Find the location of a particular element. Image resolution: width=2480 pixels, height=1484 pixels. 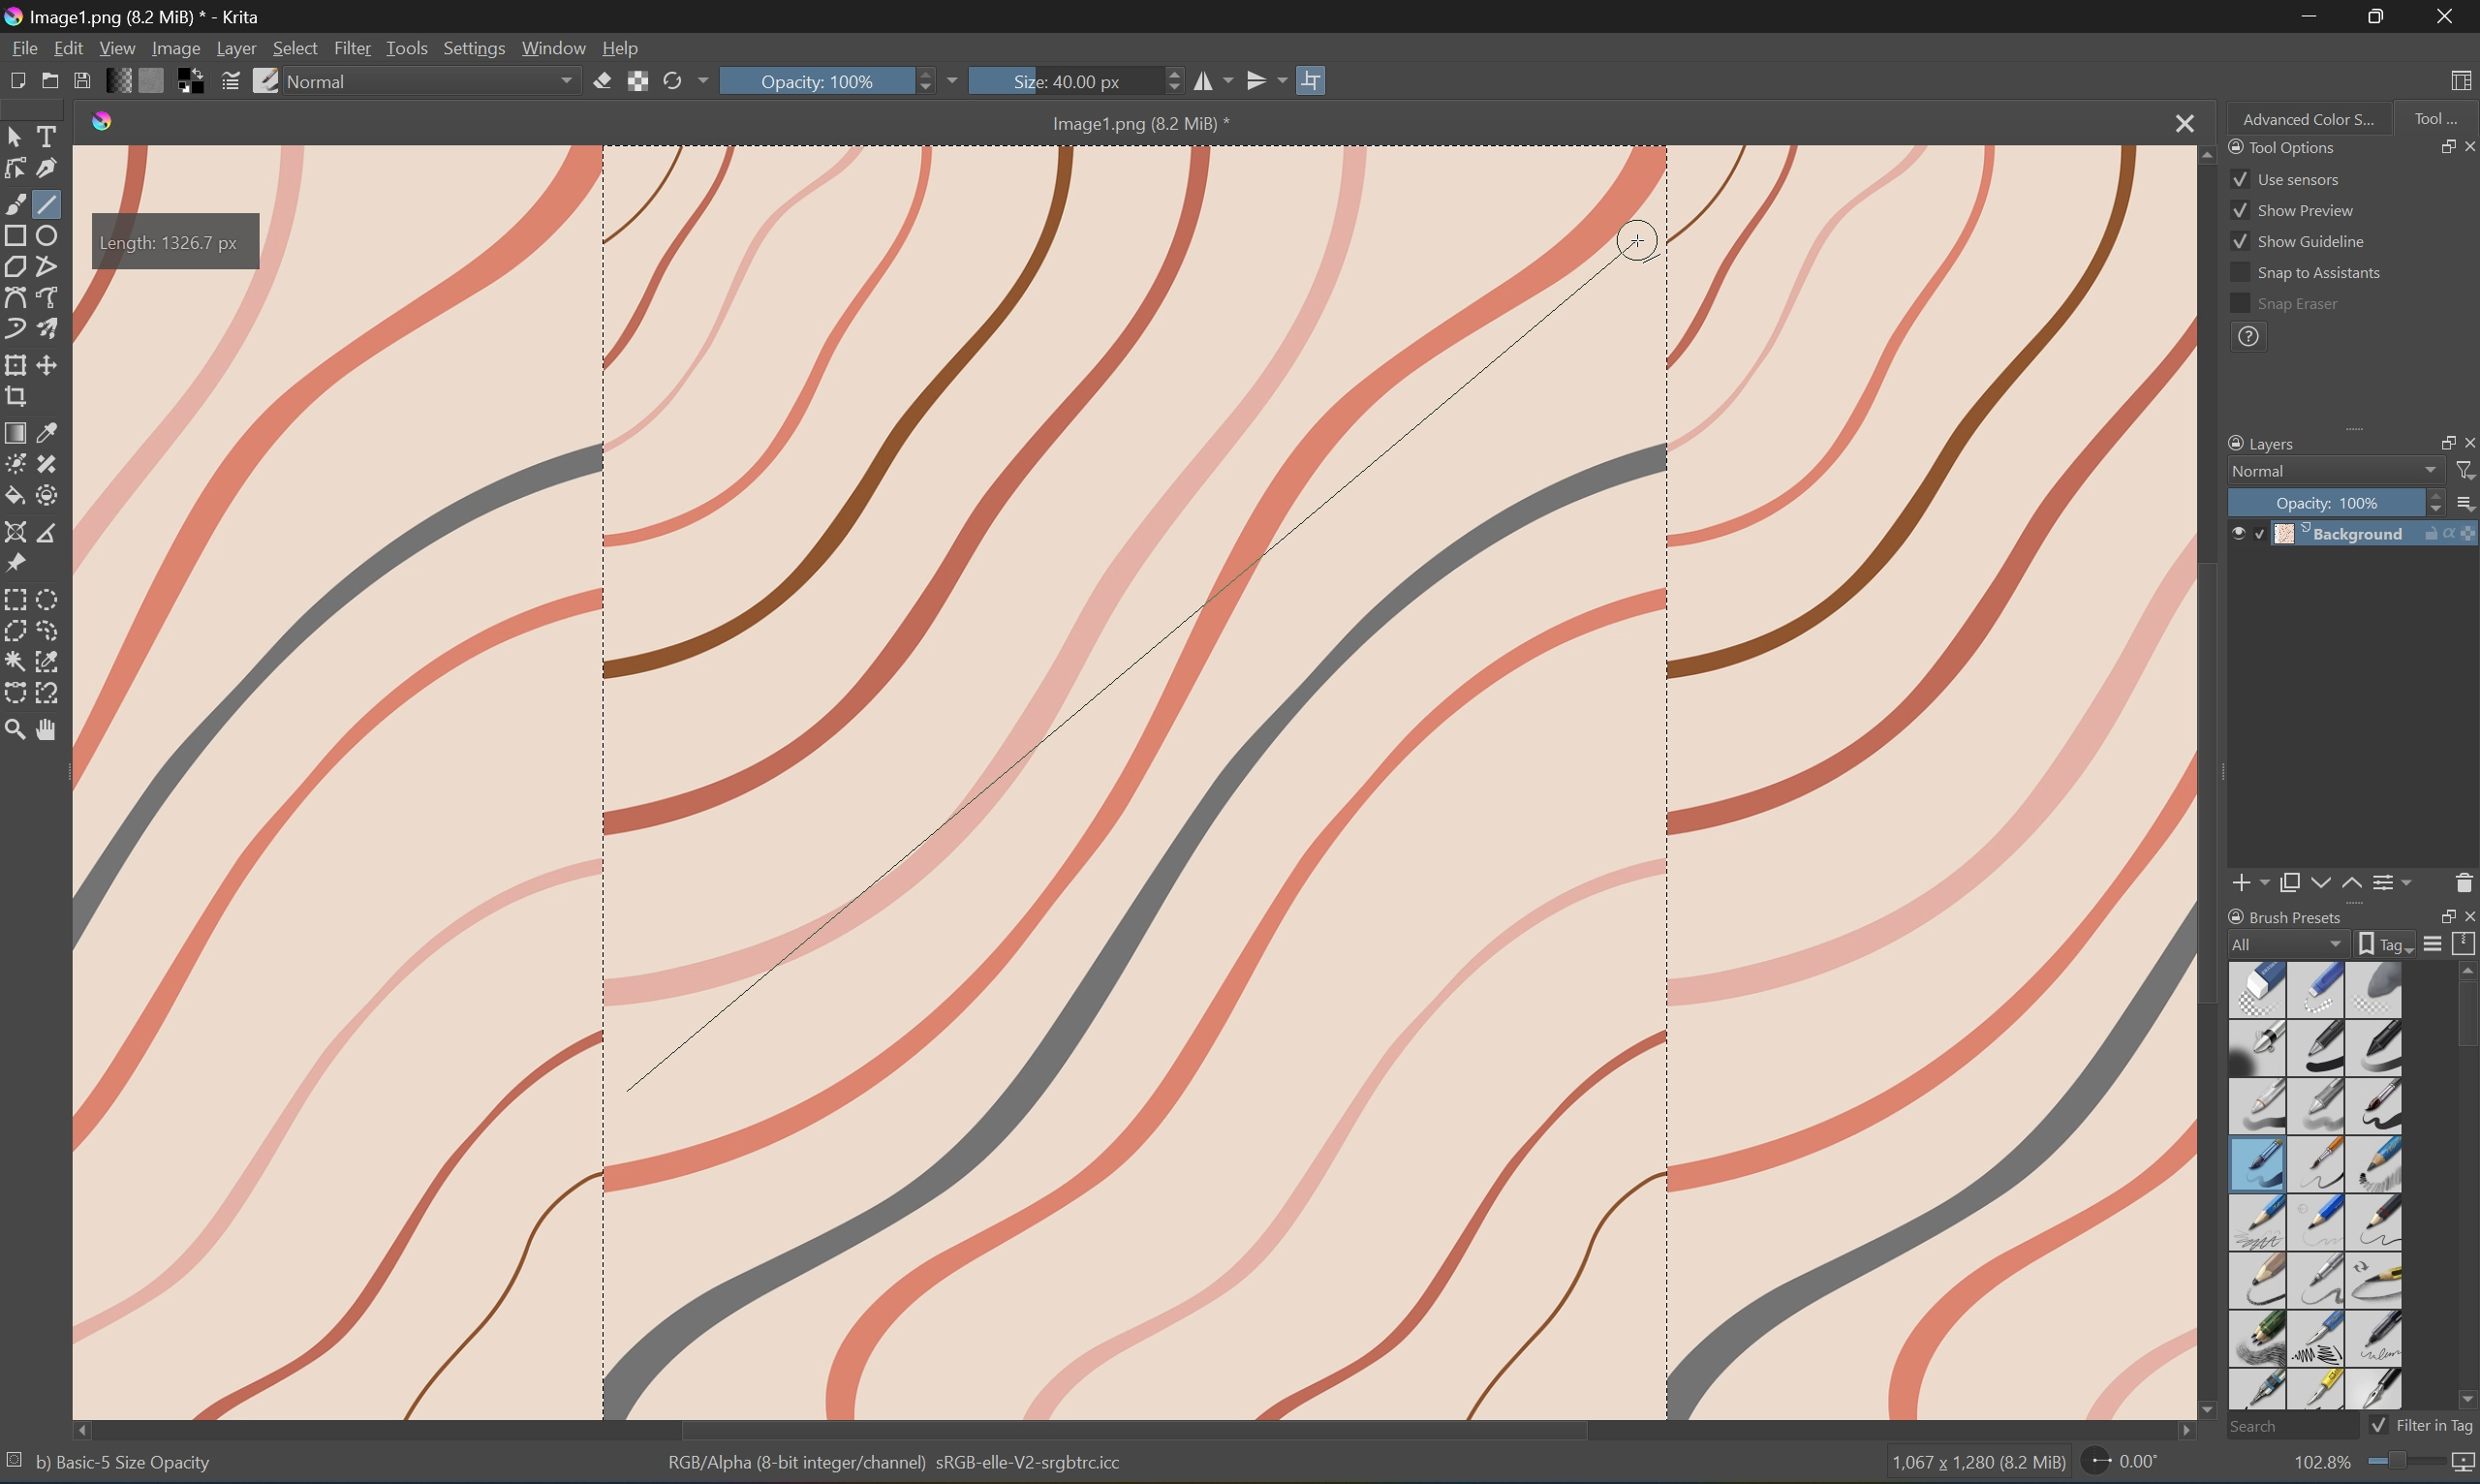

Reference images tool is located at coordinates (16, 565).